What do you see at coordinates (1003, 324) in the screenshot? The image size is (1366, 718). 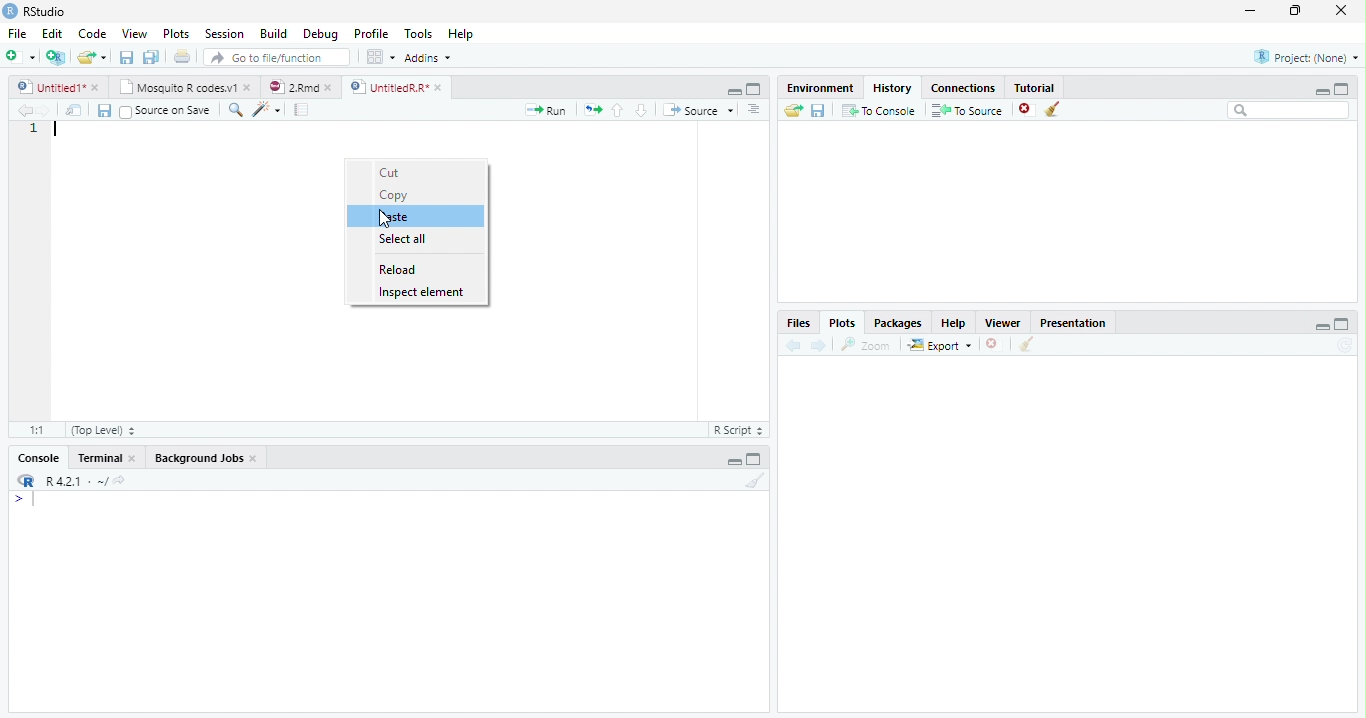 I see `viewer` at bounding box center [1003, 324].